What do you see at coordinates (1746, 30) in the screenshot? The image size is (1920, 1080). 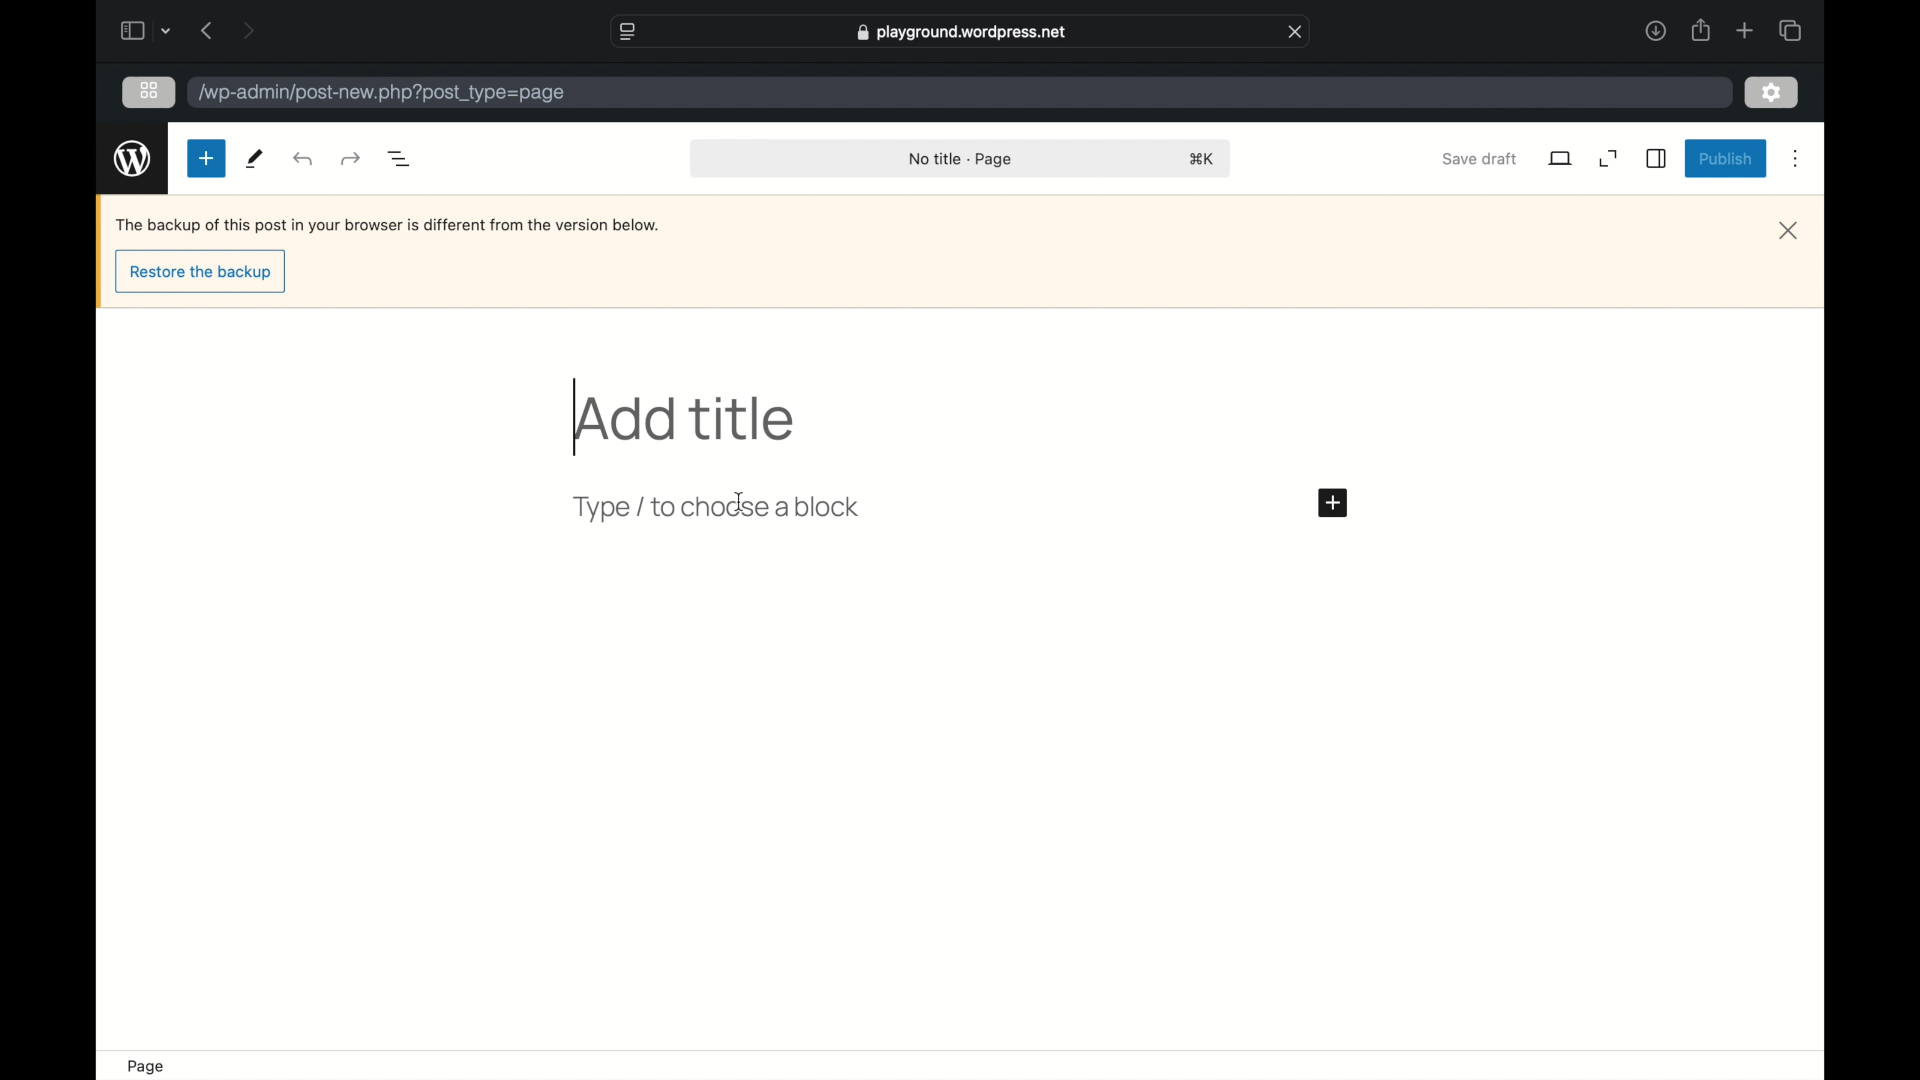 I see `new tab` at bounding box center [1746, 30].